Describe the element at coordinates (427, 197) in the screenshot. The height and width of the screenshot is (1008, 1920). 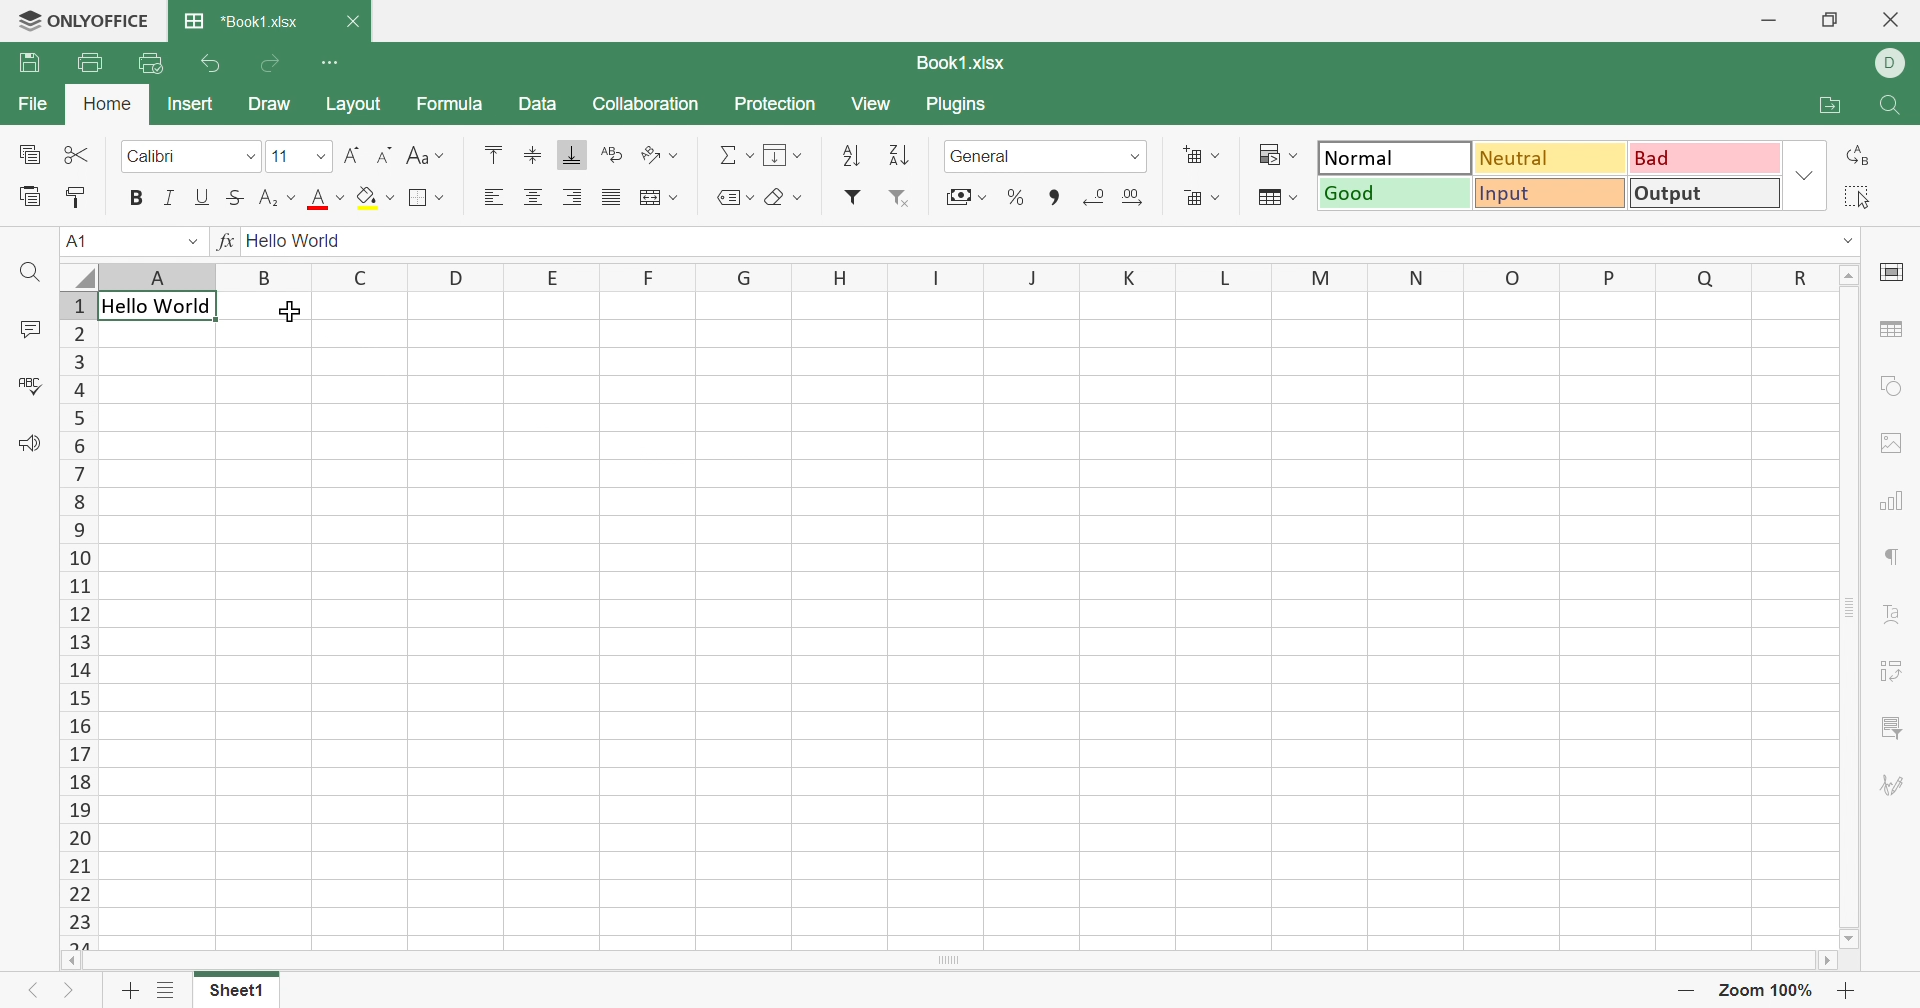
I see `Borders` at that location.